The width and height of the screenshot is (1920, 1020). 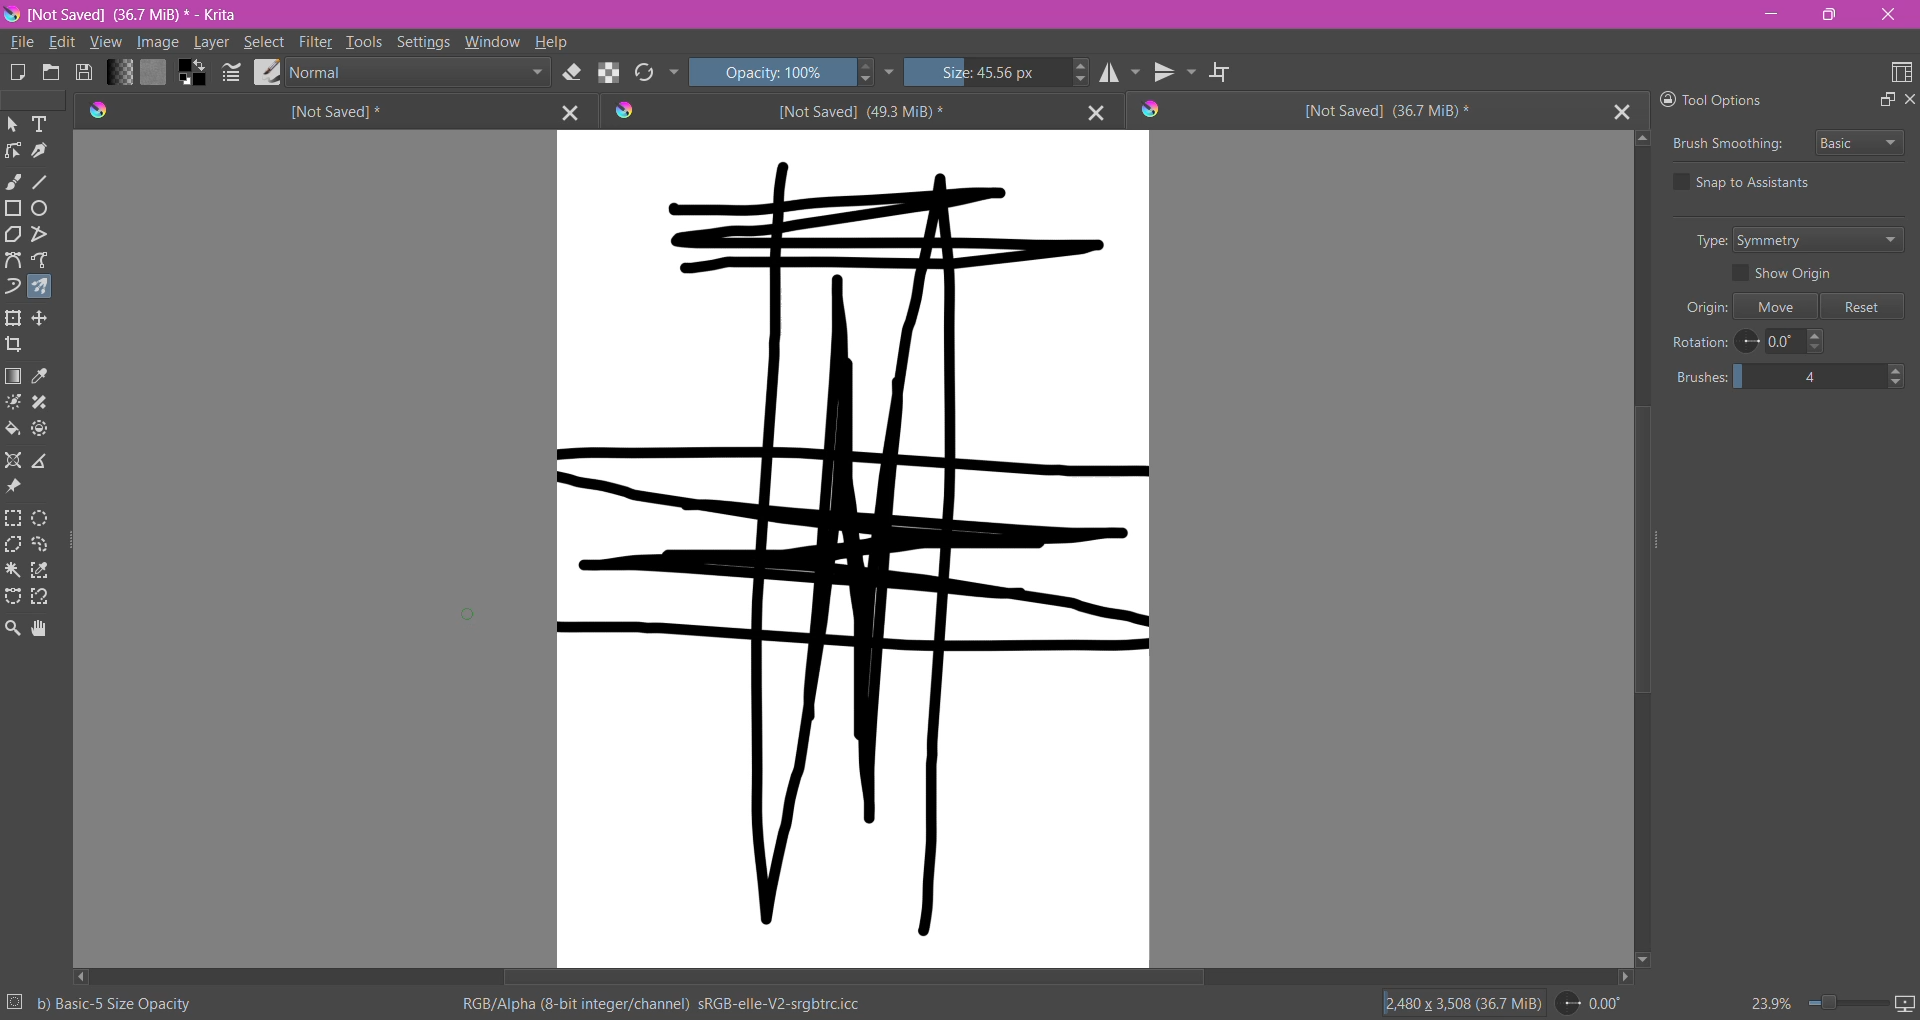 I want to click on Move, so click(x=1778, y=309).